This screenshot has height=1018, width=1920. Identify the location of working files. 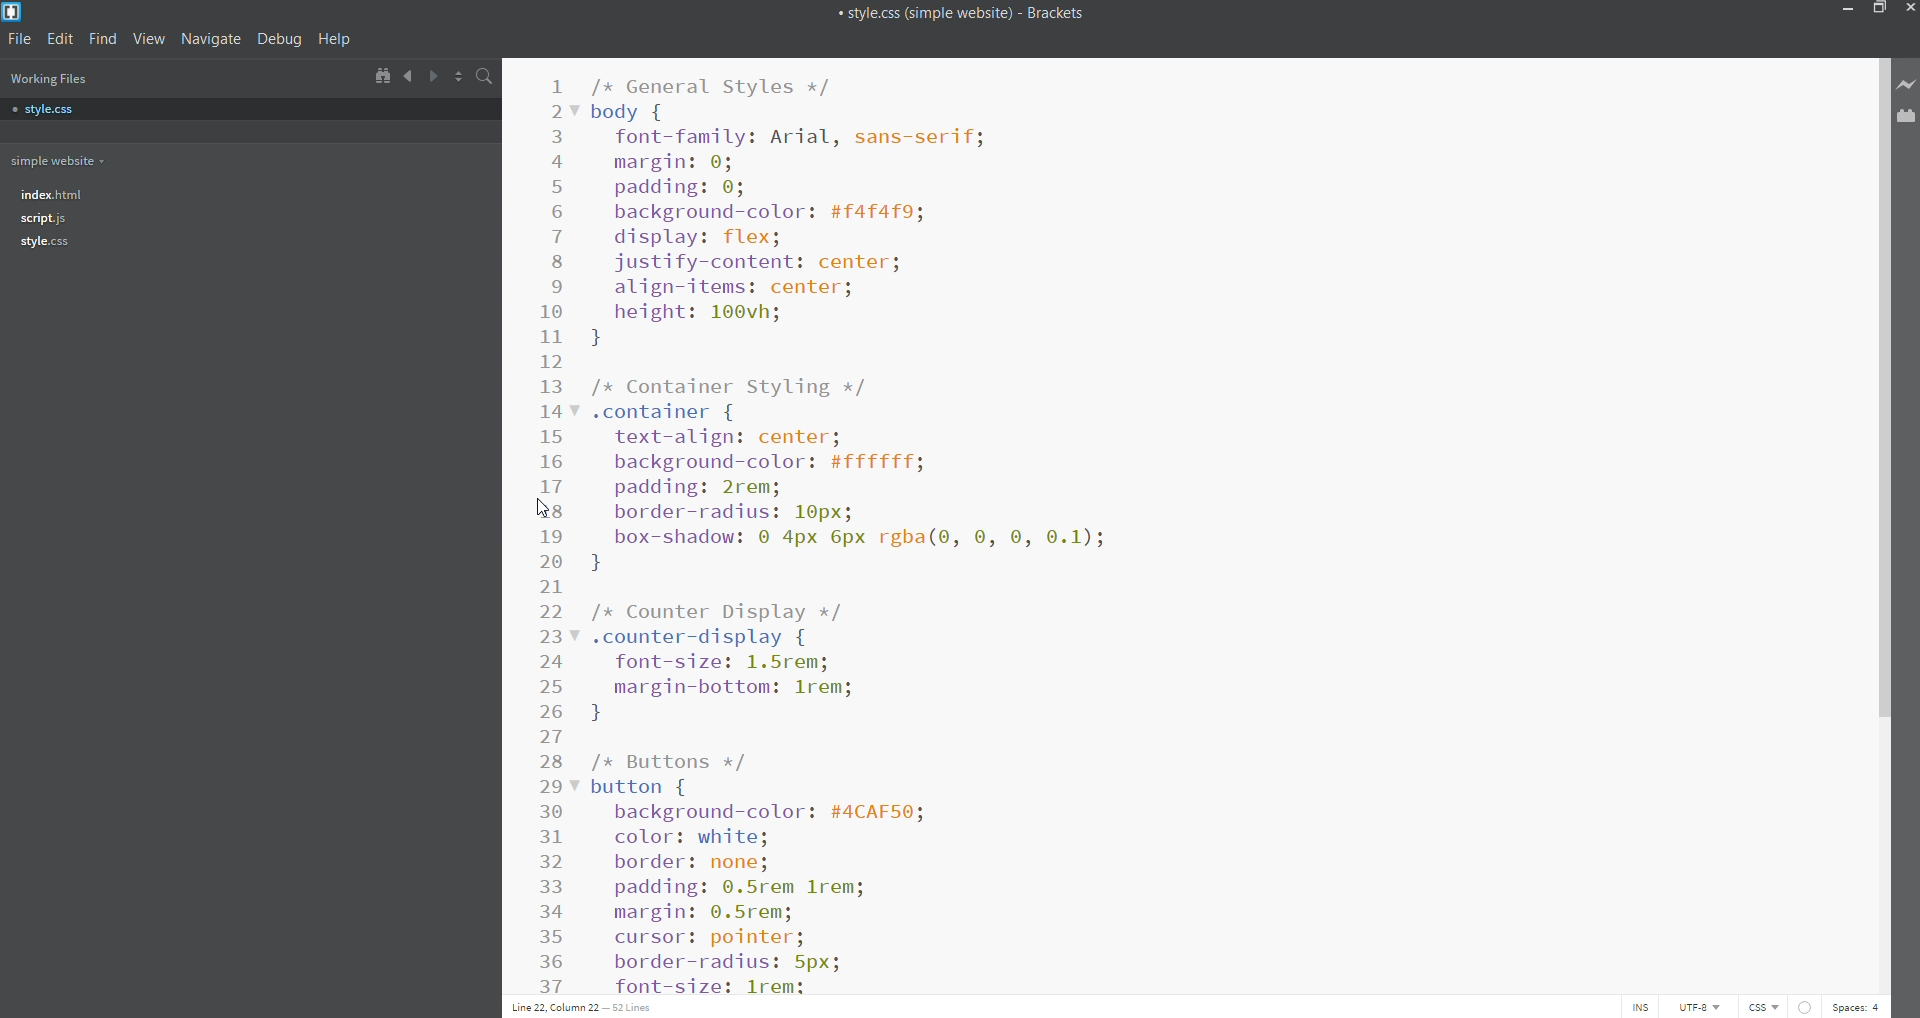
(47, 77).